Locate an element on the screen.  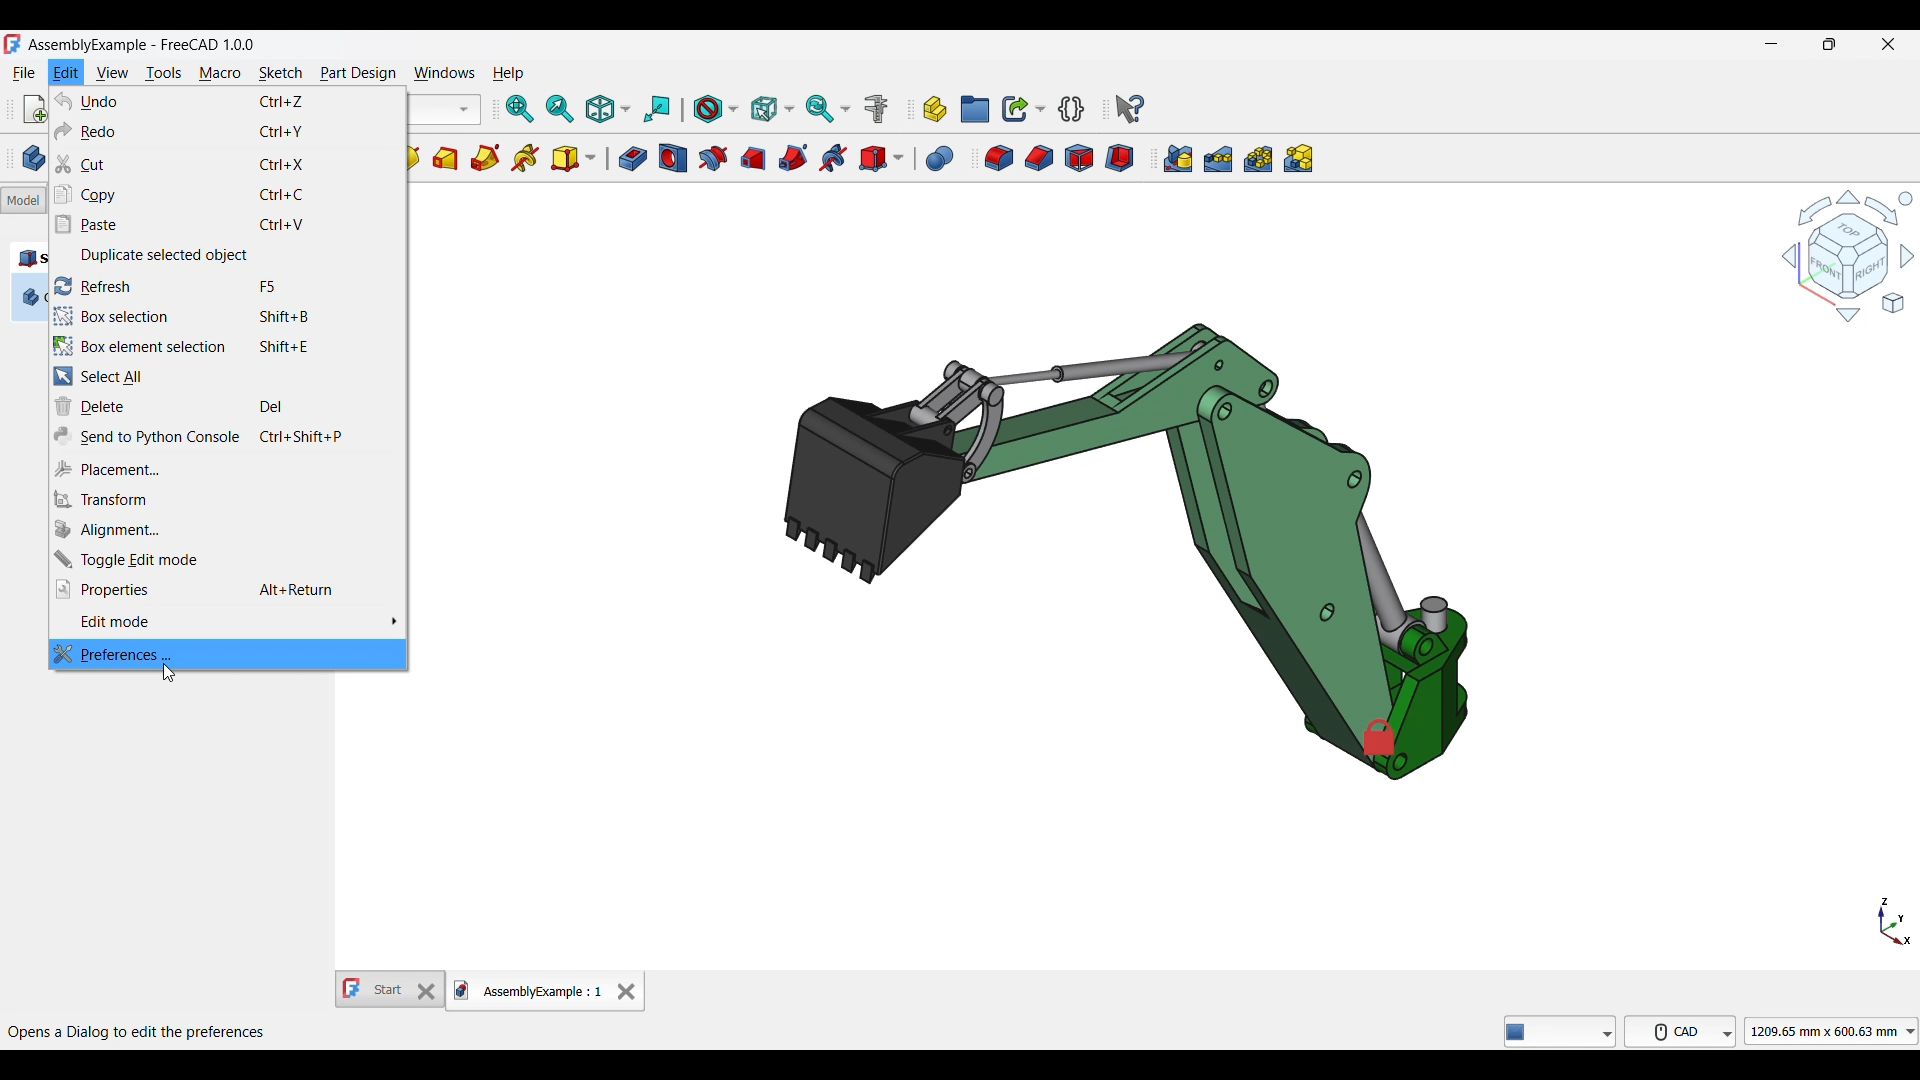
Part design menu is located at coordinates (358, 74).